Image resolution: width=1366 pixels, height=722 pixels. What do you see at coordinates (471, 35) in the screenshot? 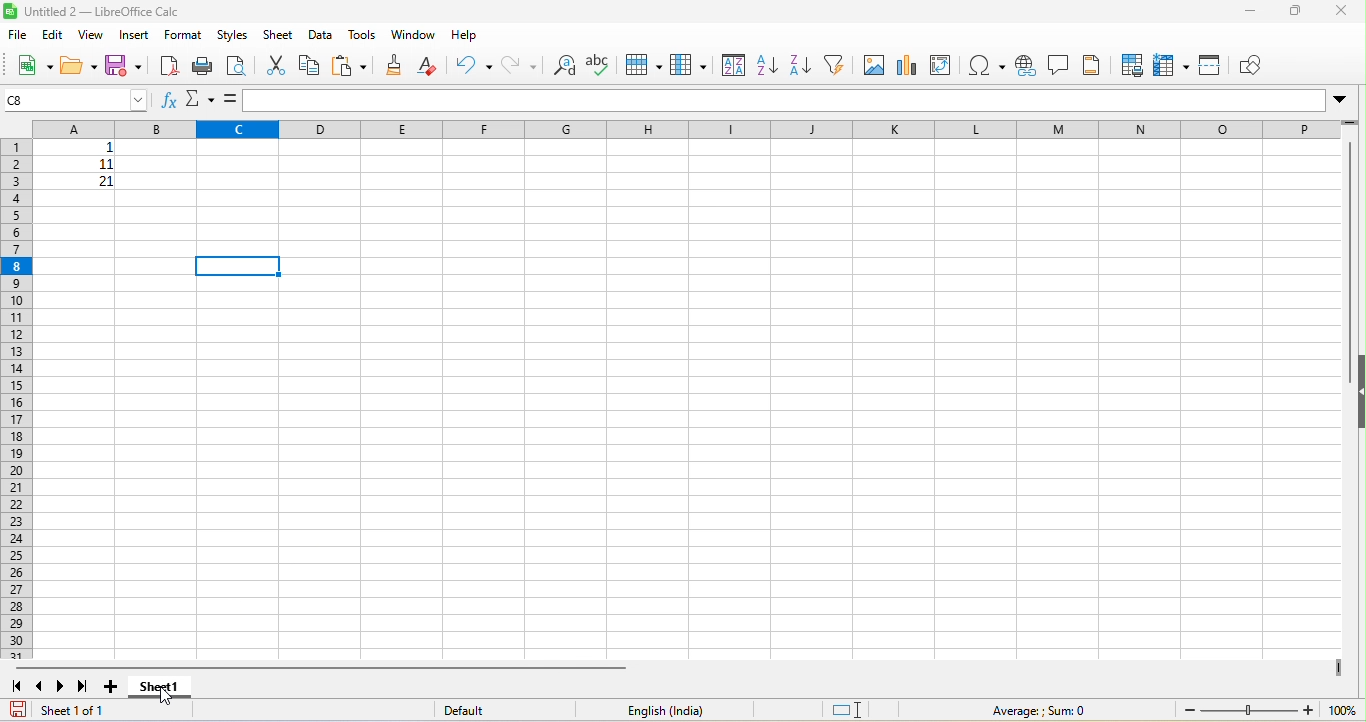
I see `help` at bounding box center [471, 35].